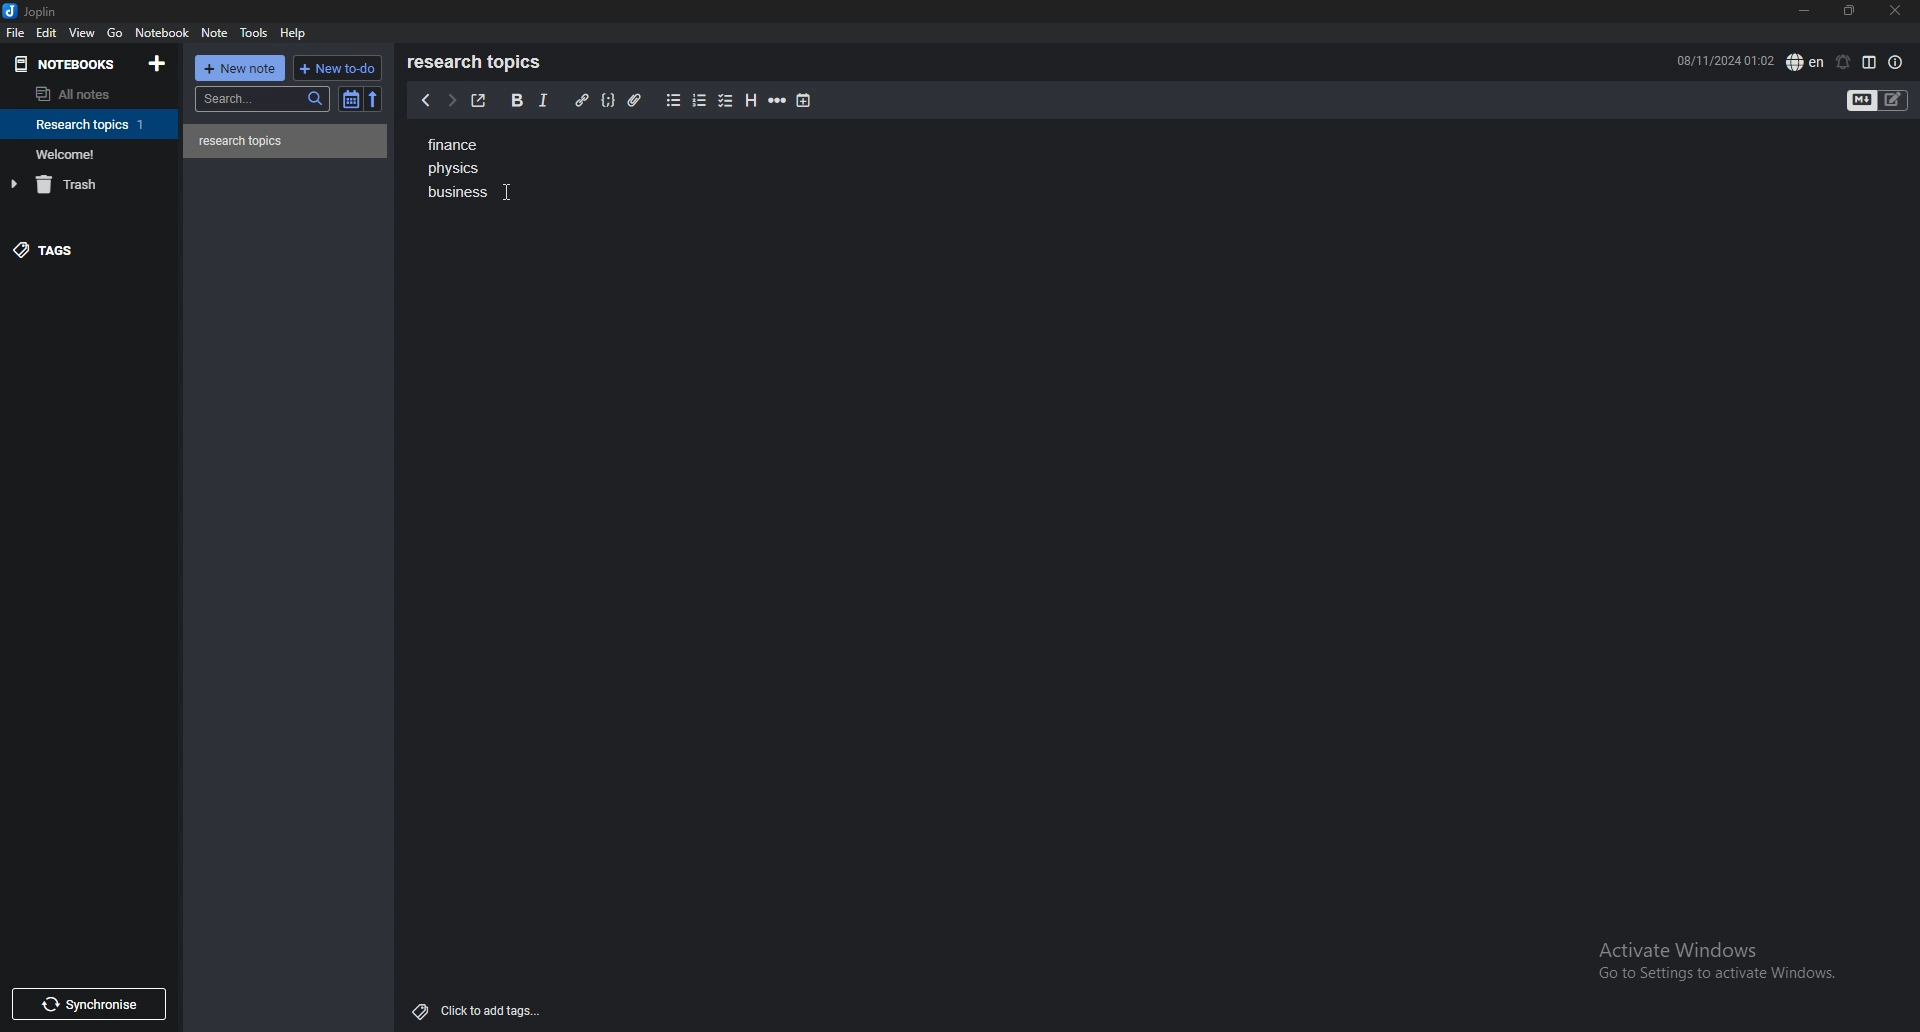 The height and width of the screenshot is (1032, 1920). Describe the element at coordinates (286, 141) in the screenshot. I see `note` at that location.